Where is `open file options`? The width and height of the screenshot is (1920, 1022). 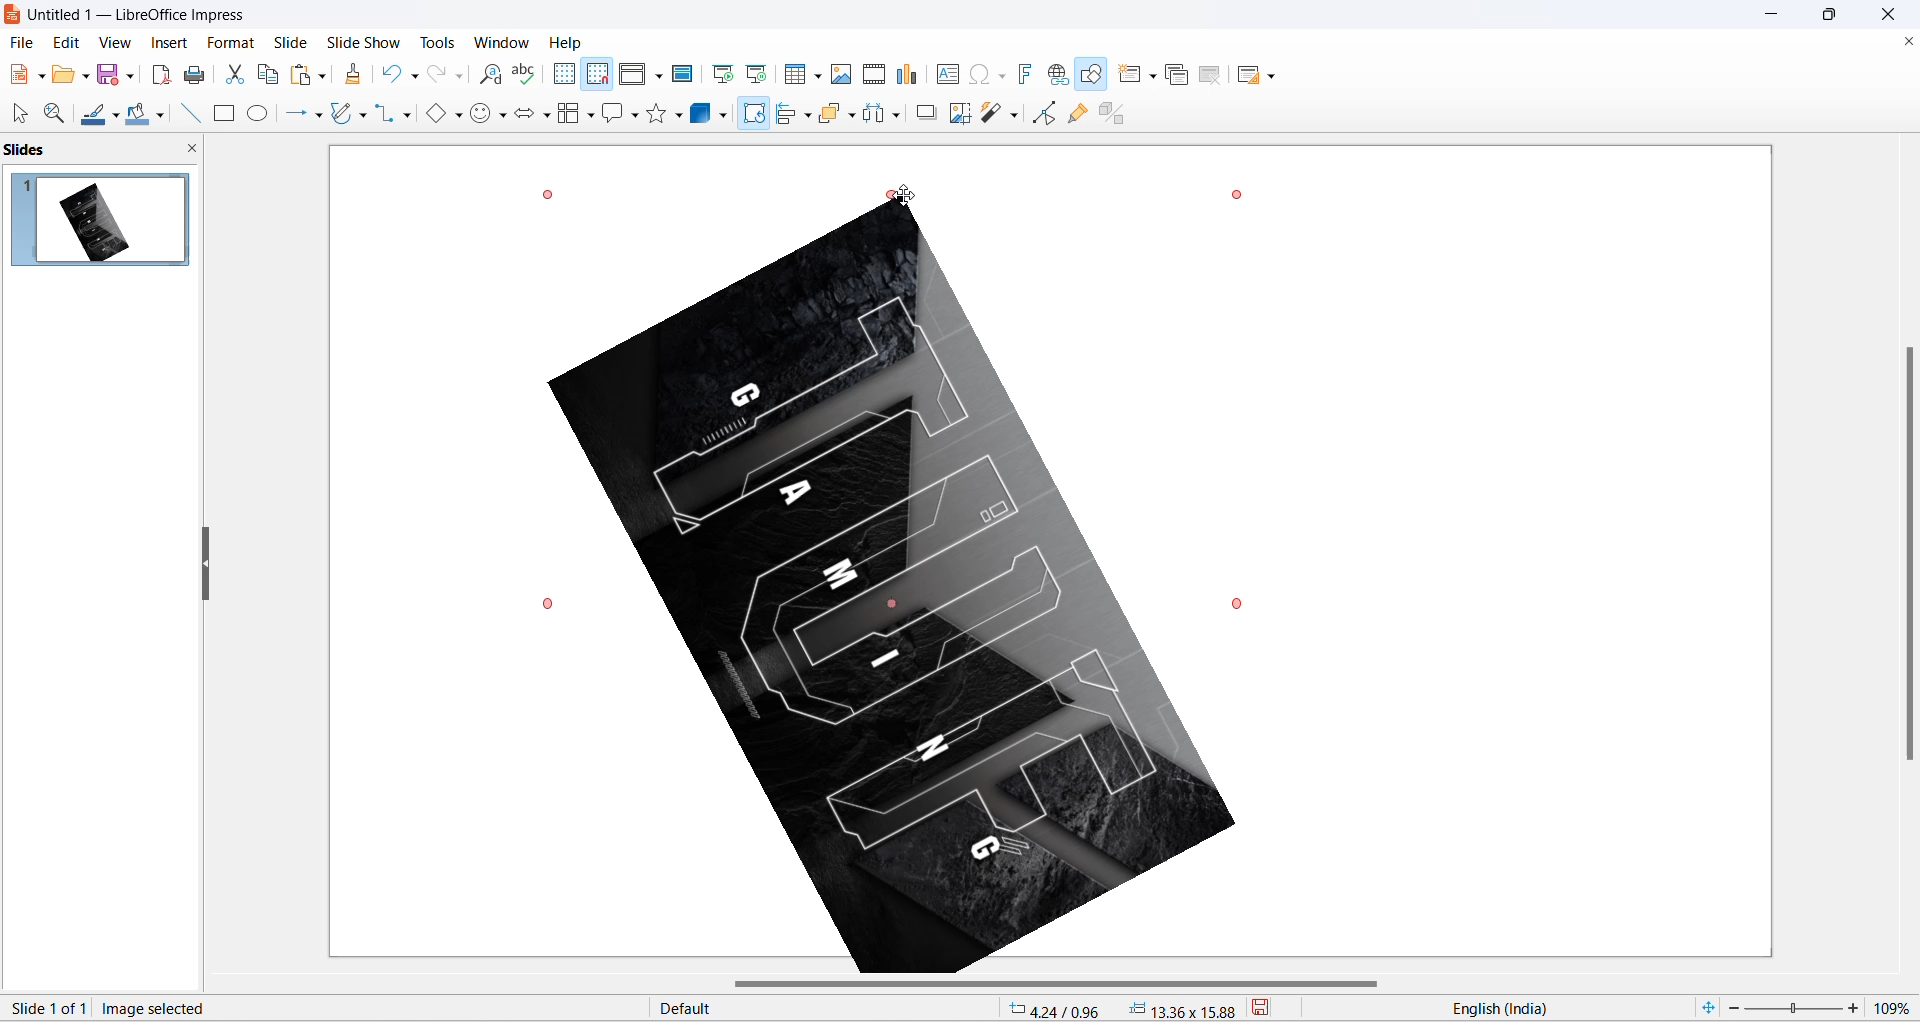
open file options is located at coordinates (86, 79).